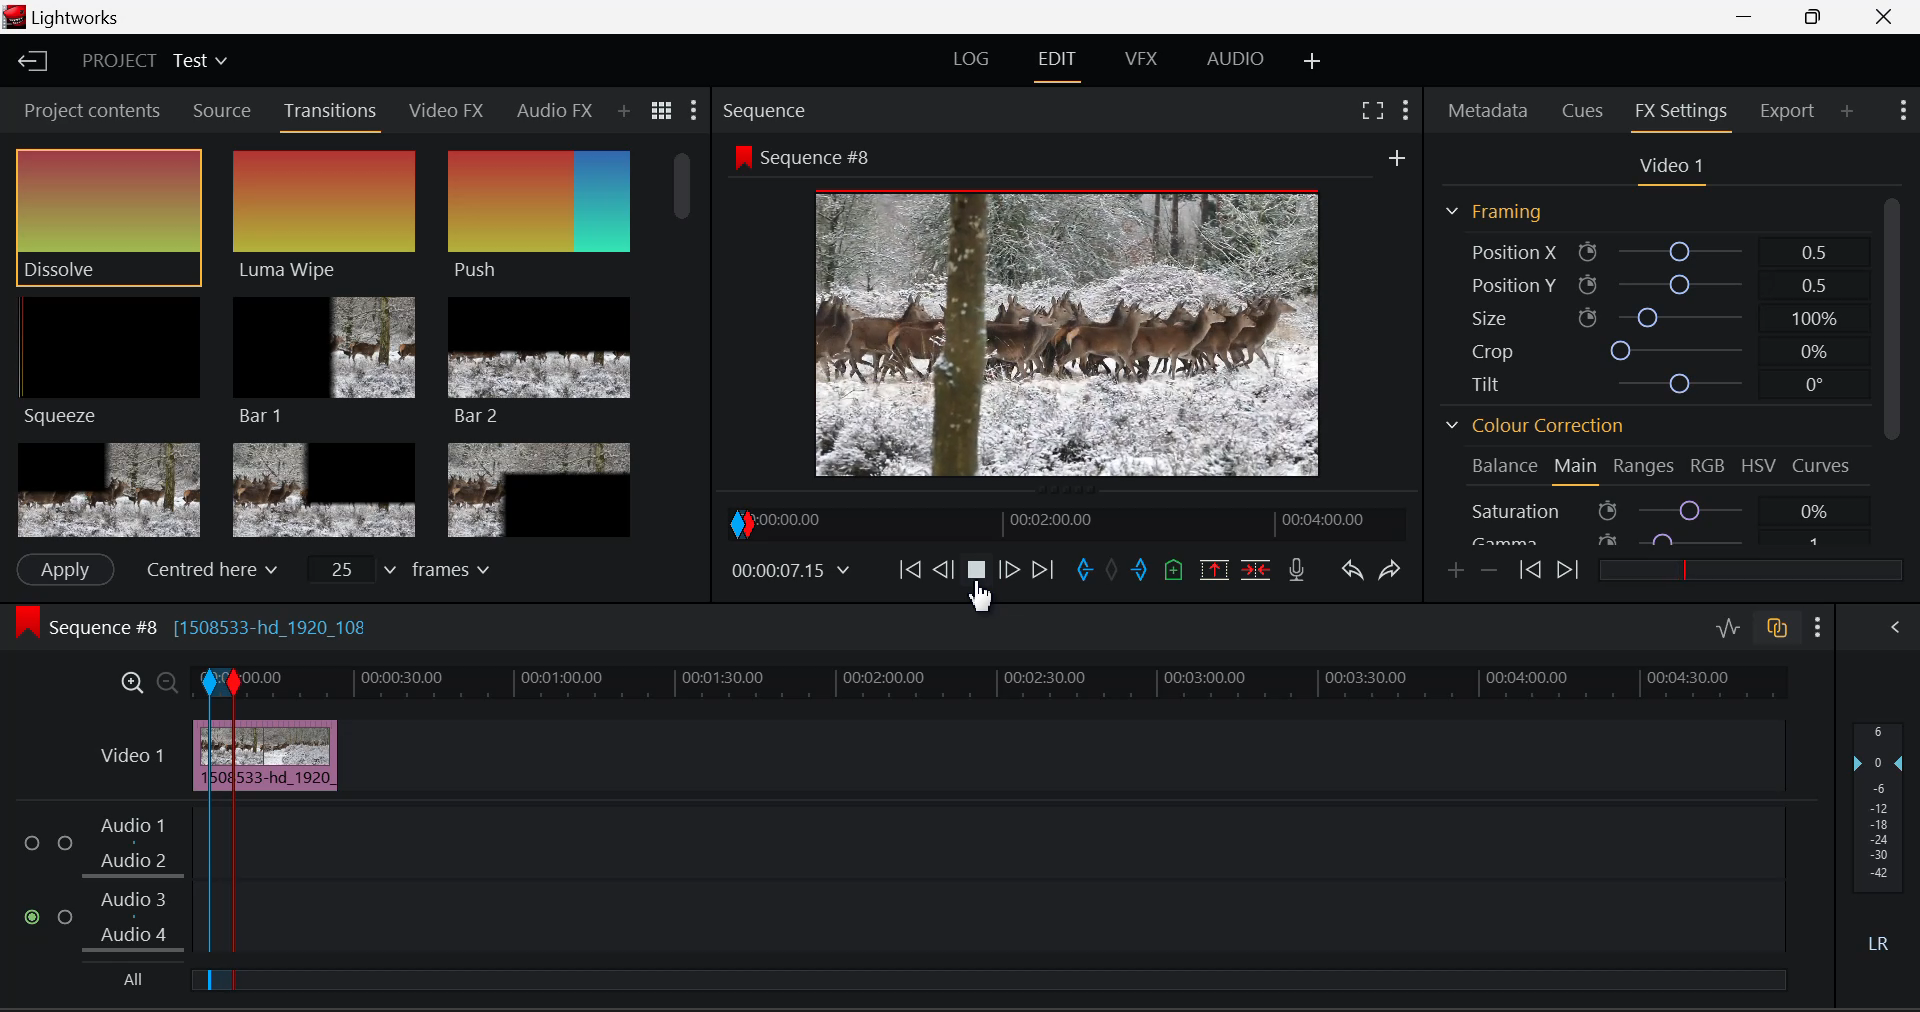 Image resolution: width=1920 pixels, height=1012 pixels. Describe the element at coordinates (1644, 347) in the screenshot. I see `Crop` at that location.